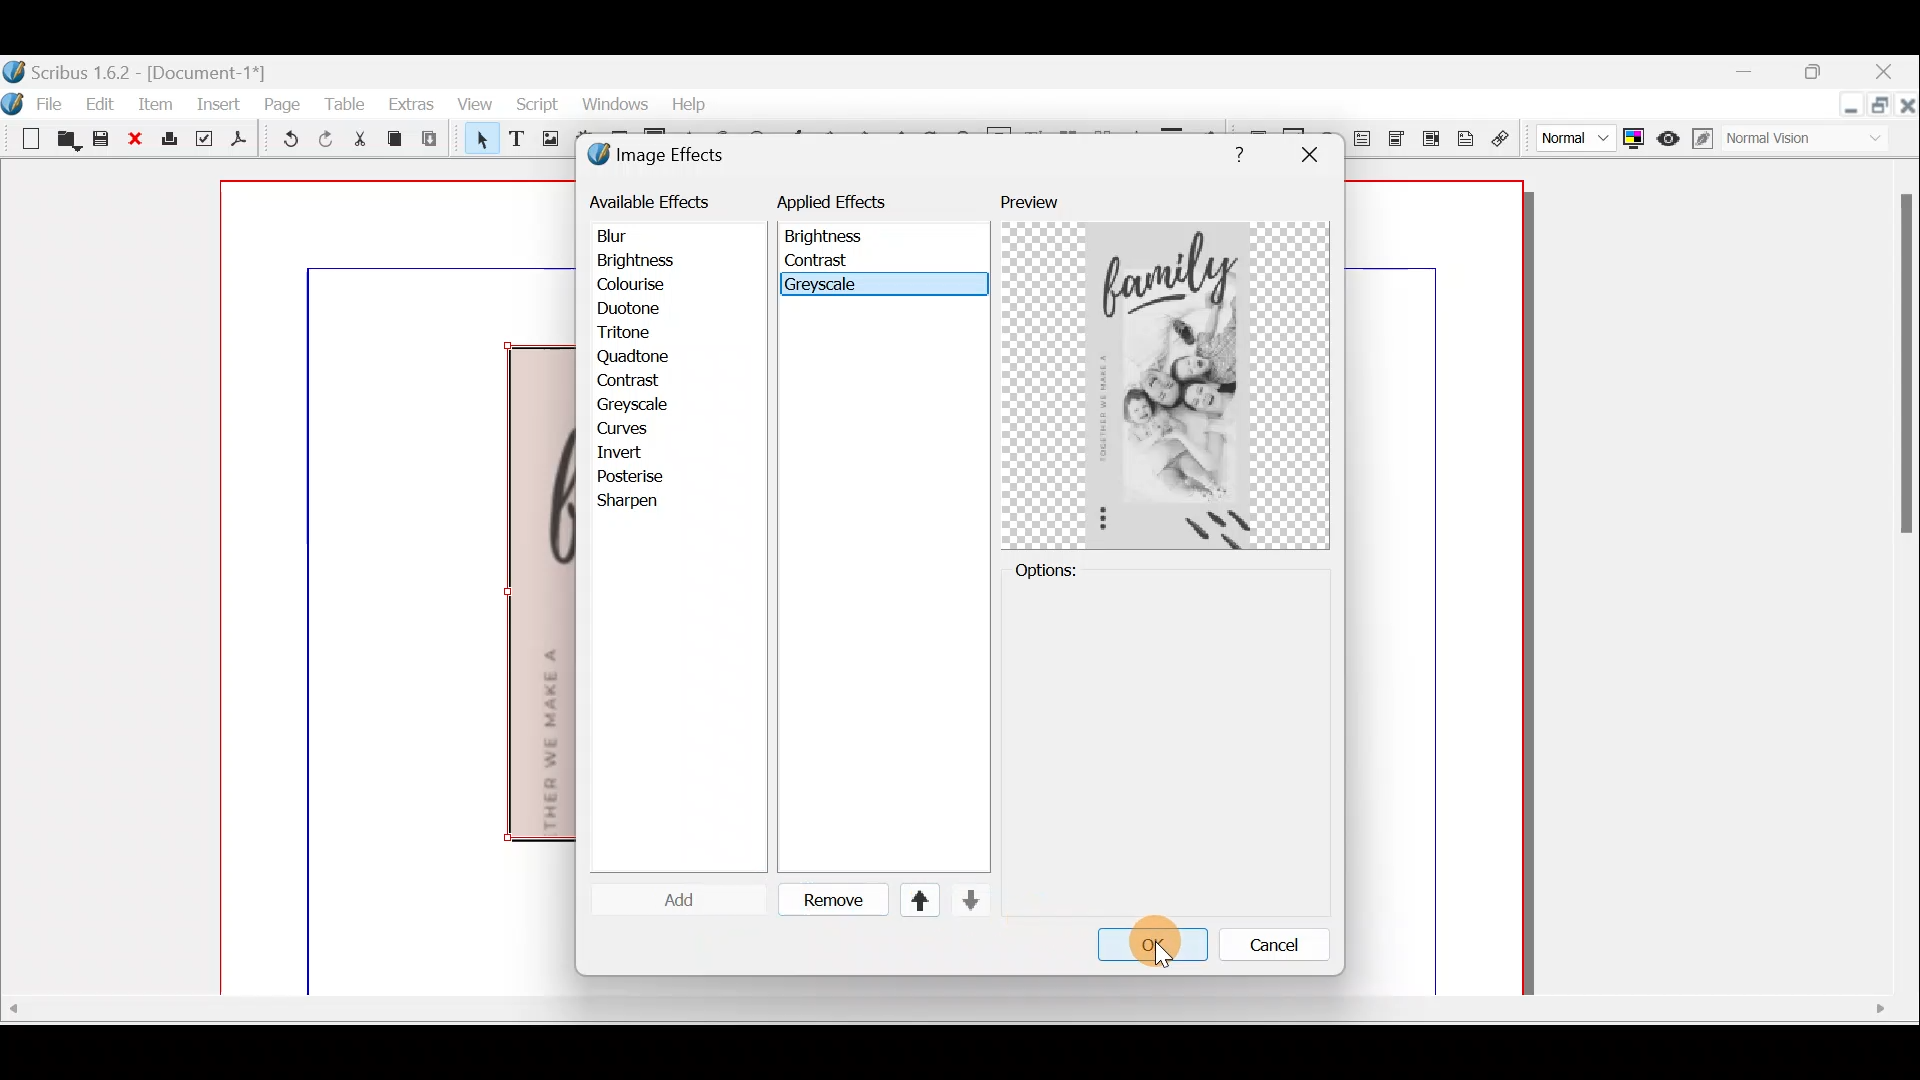  What do you see at coordinates (479, 138) in the screenshot?
I see `Select item` at bounding box center [479, 138].